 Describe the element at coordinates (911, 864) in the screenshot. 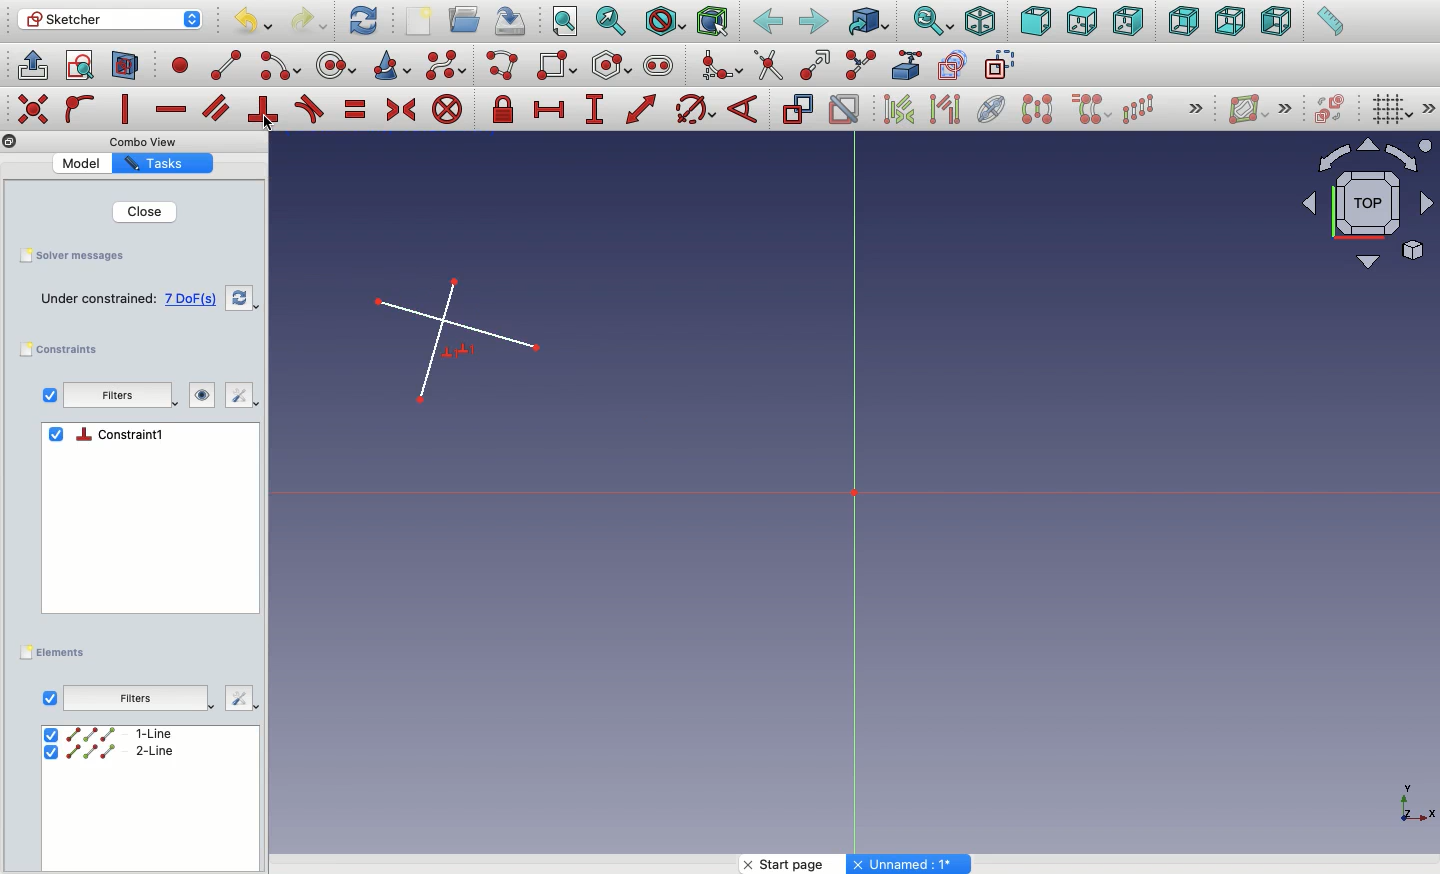

I see `` at that location.